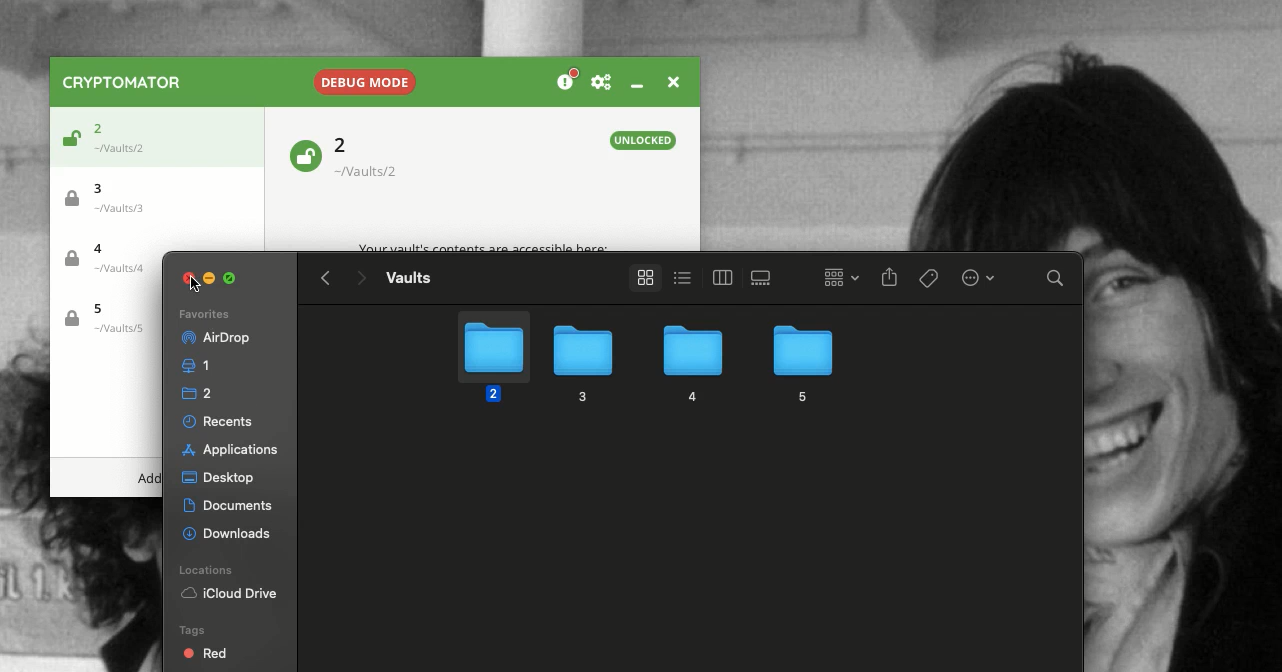  Describe the element at coordinates (232, 278) in the screenshot. I see `Maximize` at that location.